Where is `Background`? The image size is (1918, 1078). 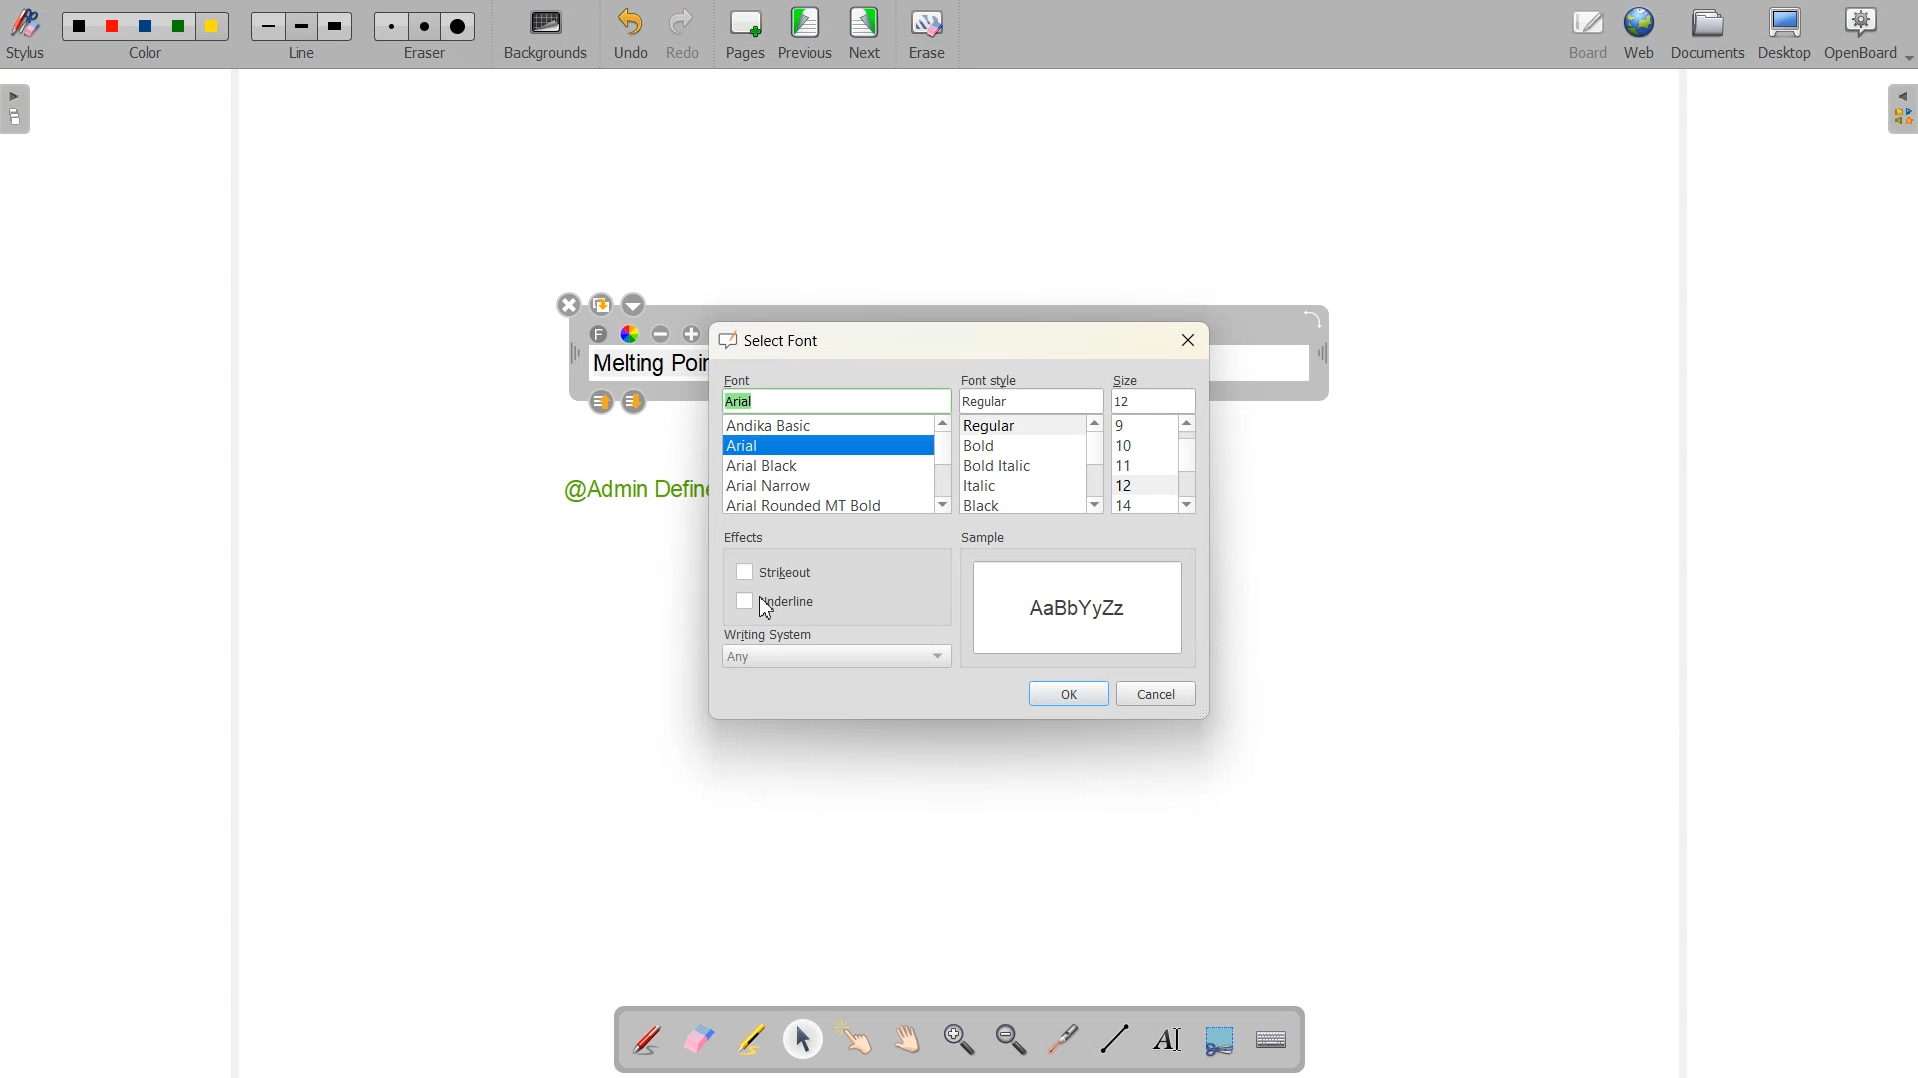 Background is located at coordinates (546, 35).